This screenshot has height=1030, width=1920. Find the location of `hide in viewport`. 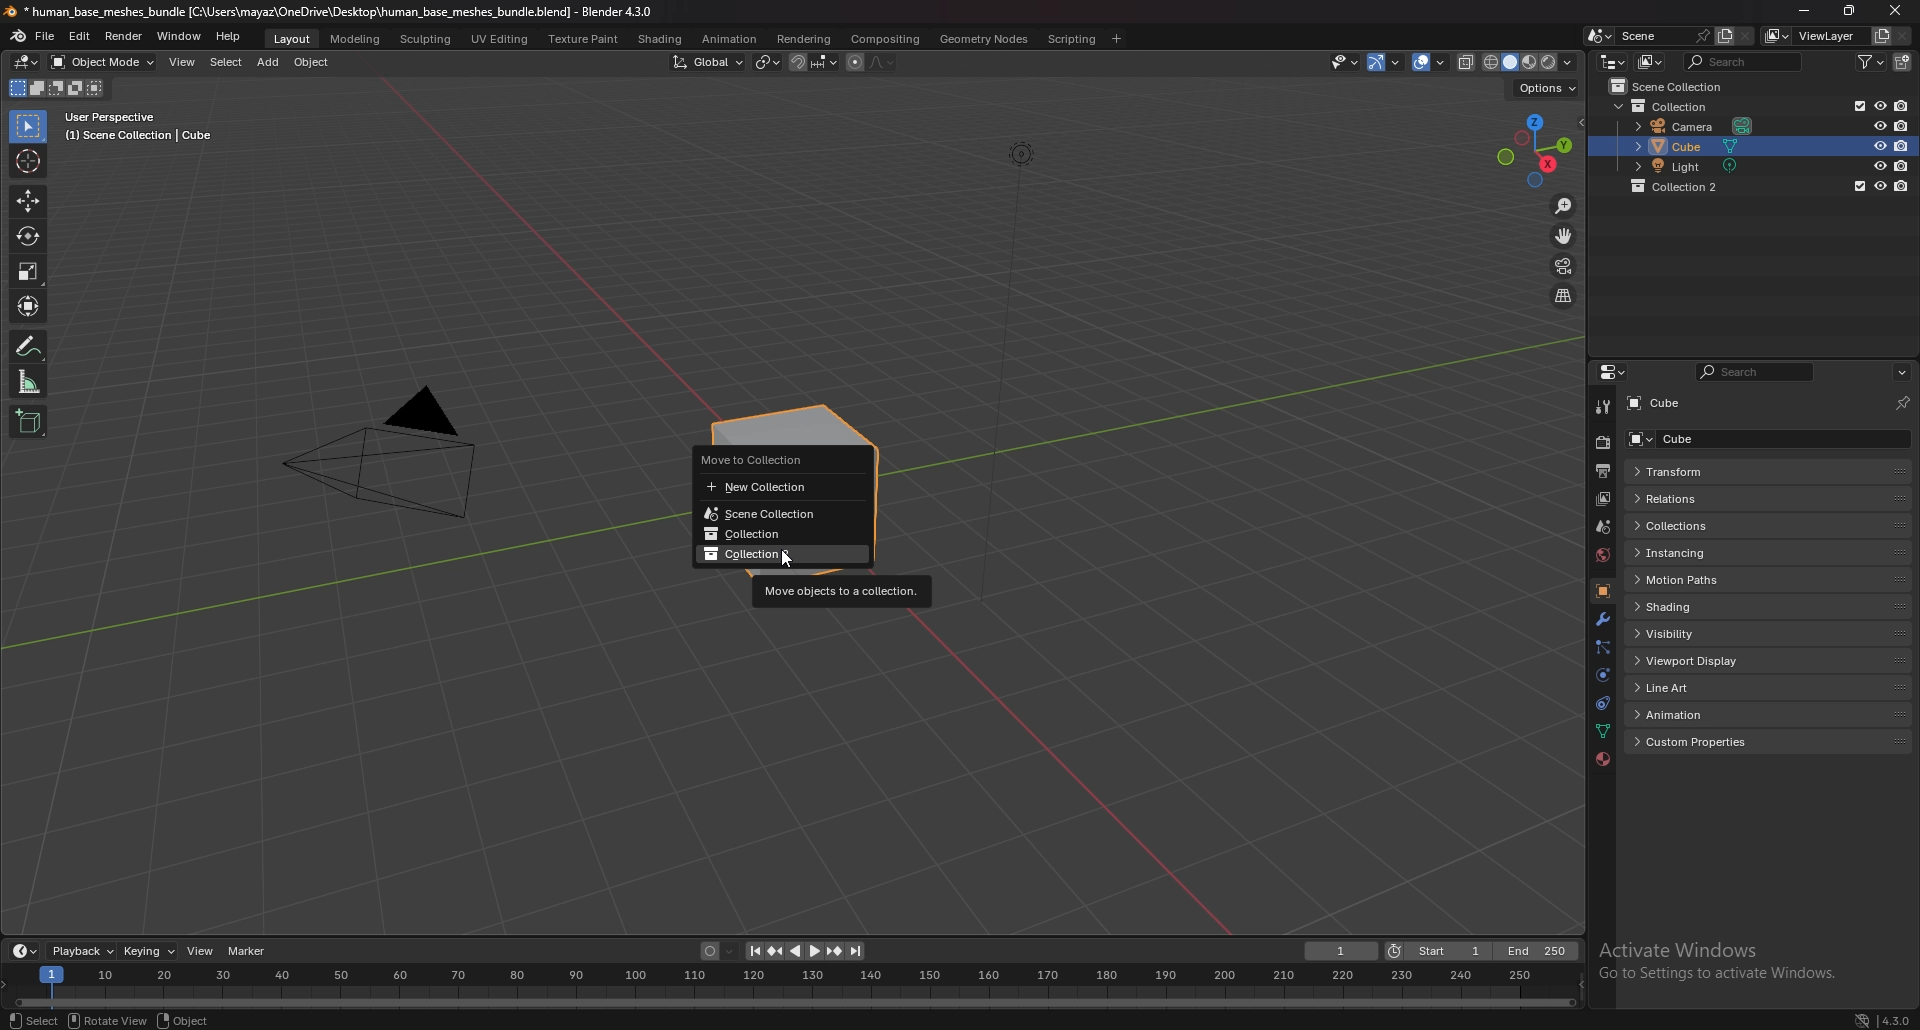

hide in viewport is located at coordinates (1880, 125).